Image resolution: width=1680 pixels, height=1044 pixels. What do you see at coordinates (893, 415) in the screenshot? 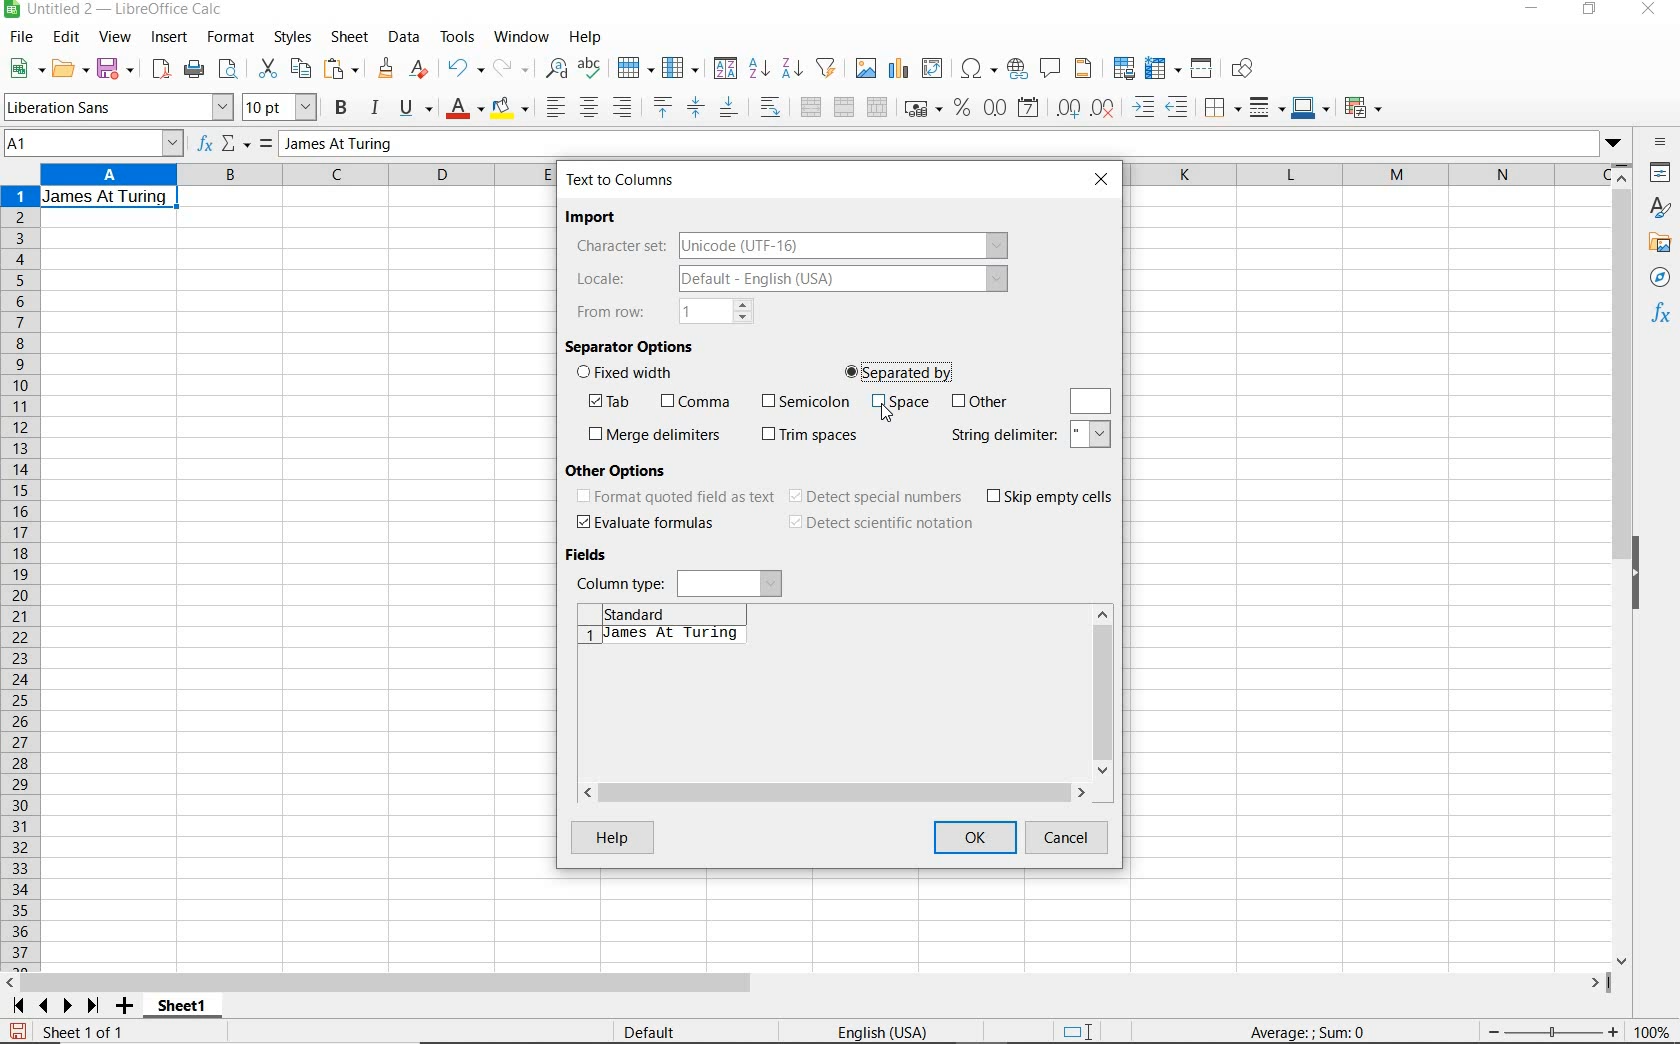
I see `cursor` at bounding box center [893, 415].